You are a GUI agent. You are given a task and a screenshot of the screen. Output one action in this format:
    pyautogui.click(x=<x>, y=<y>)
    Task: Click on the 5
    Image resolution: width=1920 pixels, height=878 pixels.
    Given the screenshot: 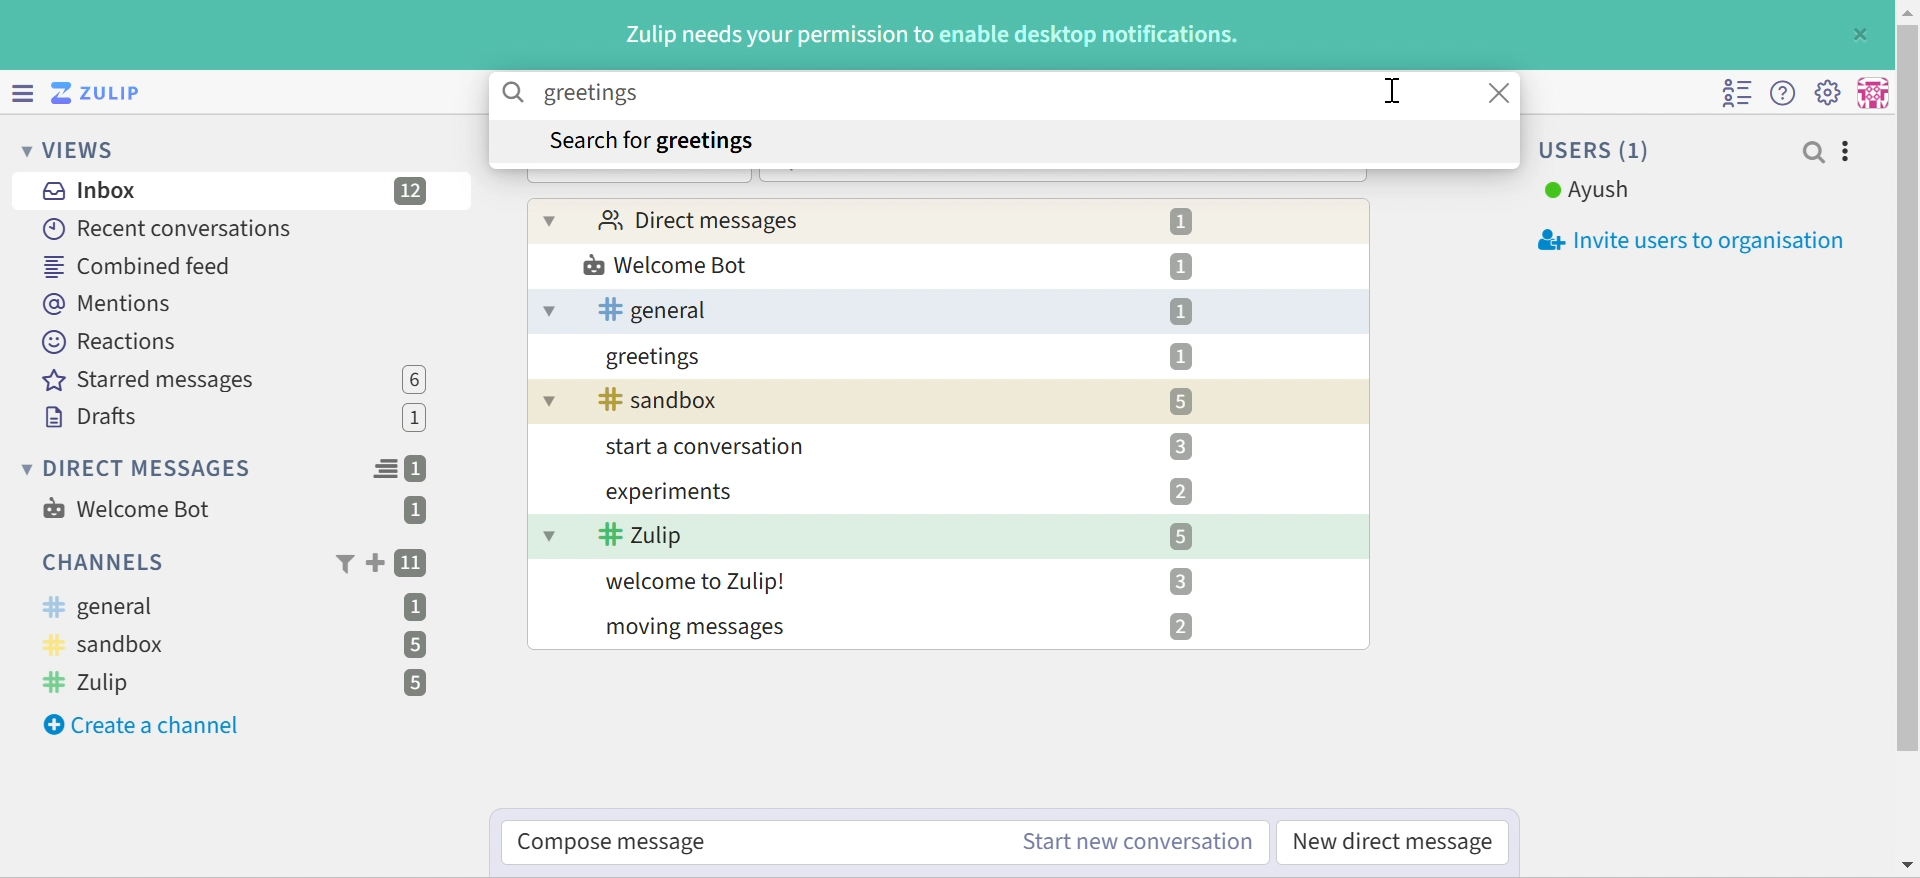 What is the action you would take?
    pyautogui.click(x=1181, y=536)
    